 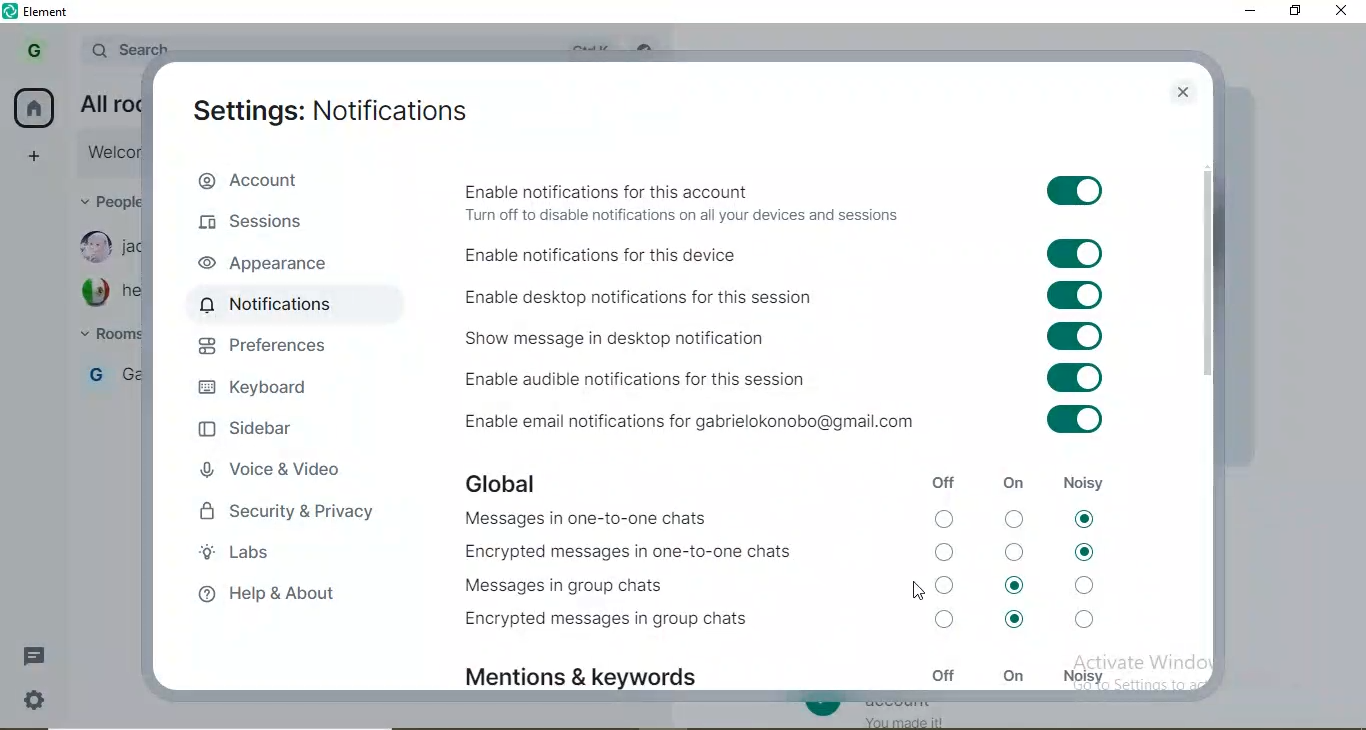 I want to click on encrypted messages in group chats, so click(x=621, y=625).